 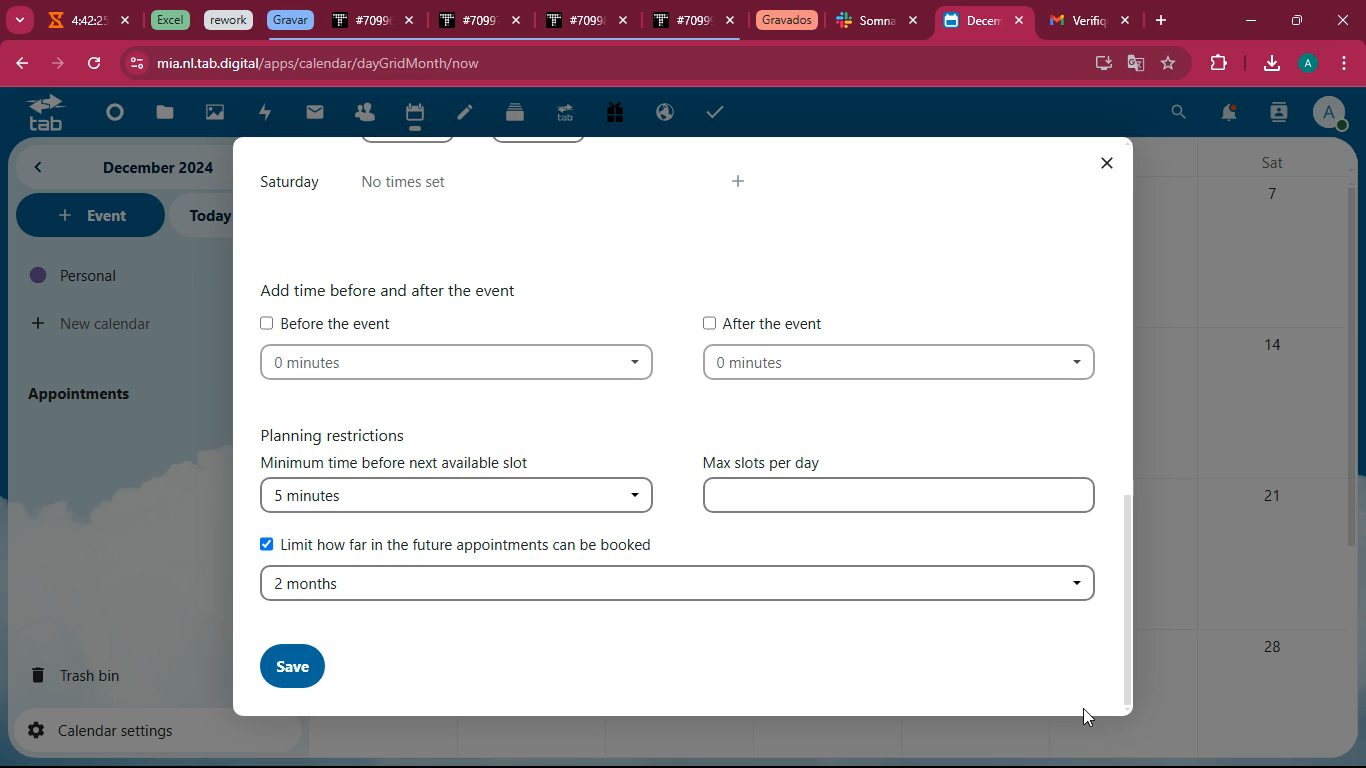 What do you see at coordinates (1347, 20) in the screenshot?
I see `close` at bounding box center [1347, 20].